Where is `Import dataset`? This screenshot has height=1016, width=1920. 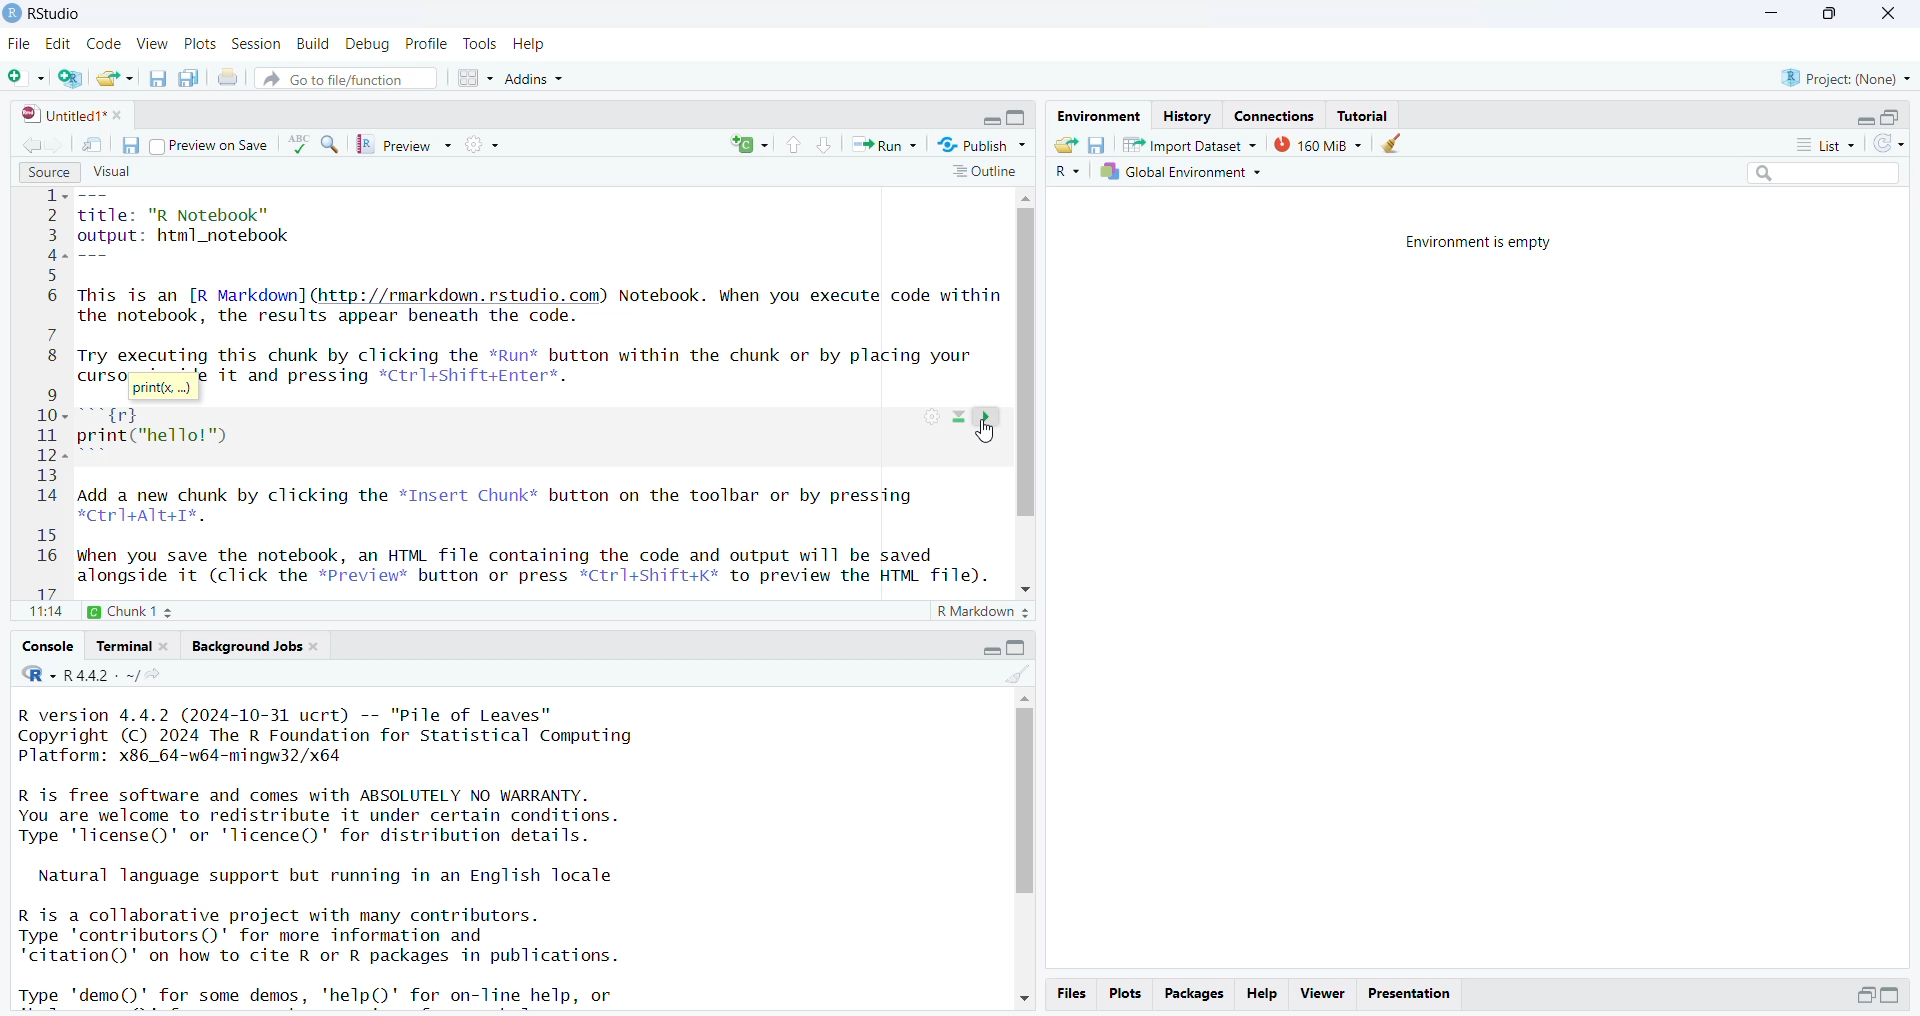
Import dataset is located at coordinates (1189, 144).